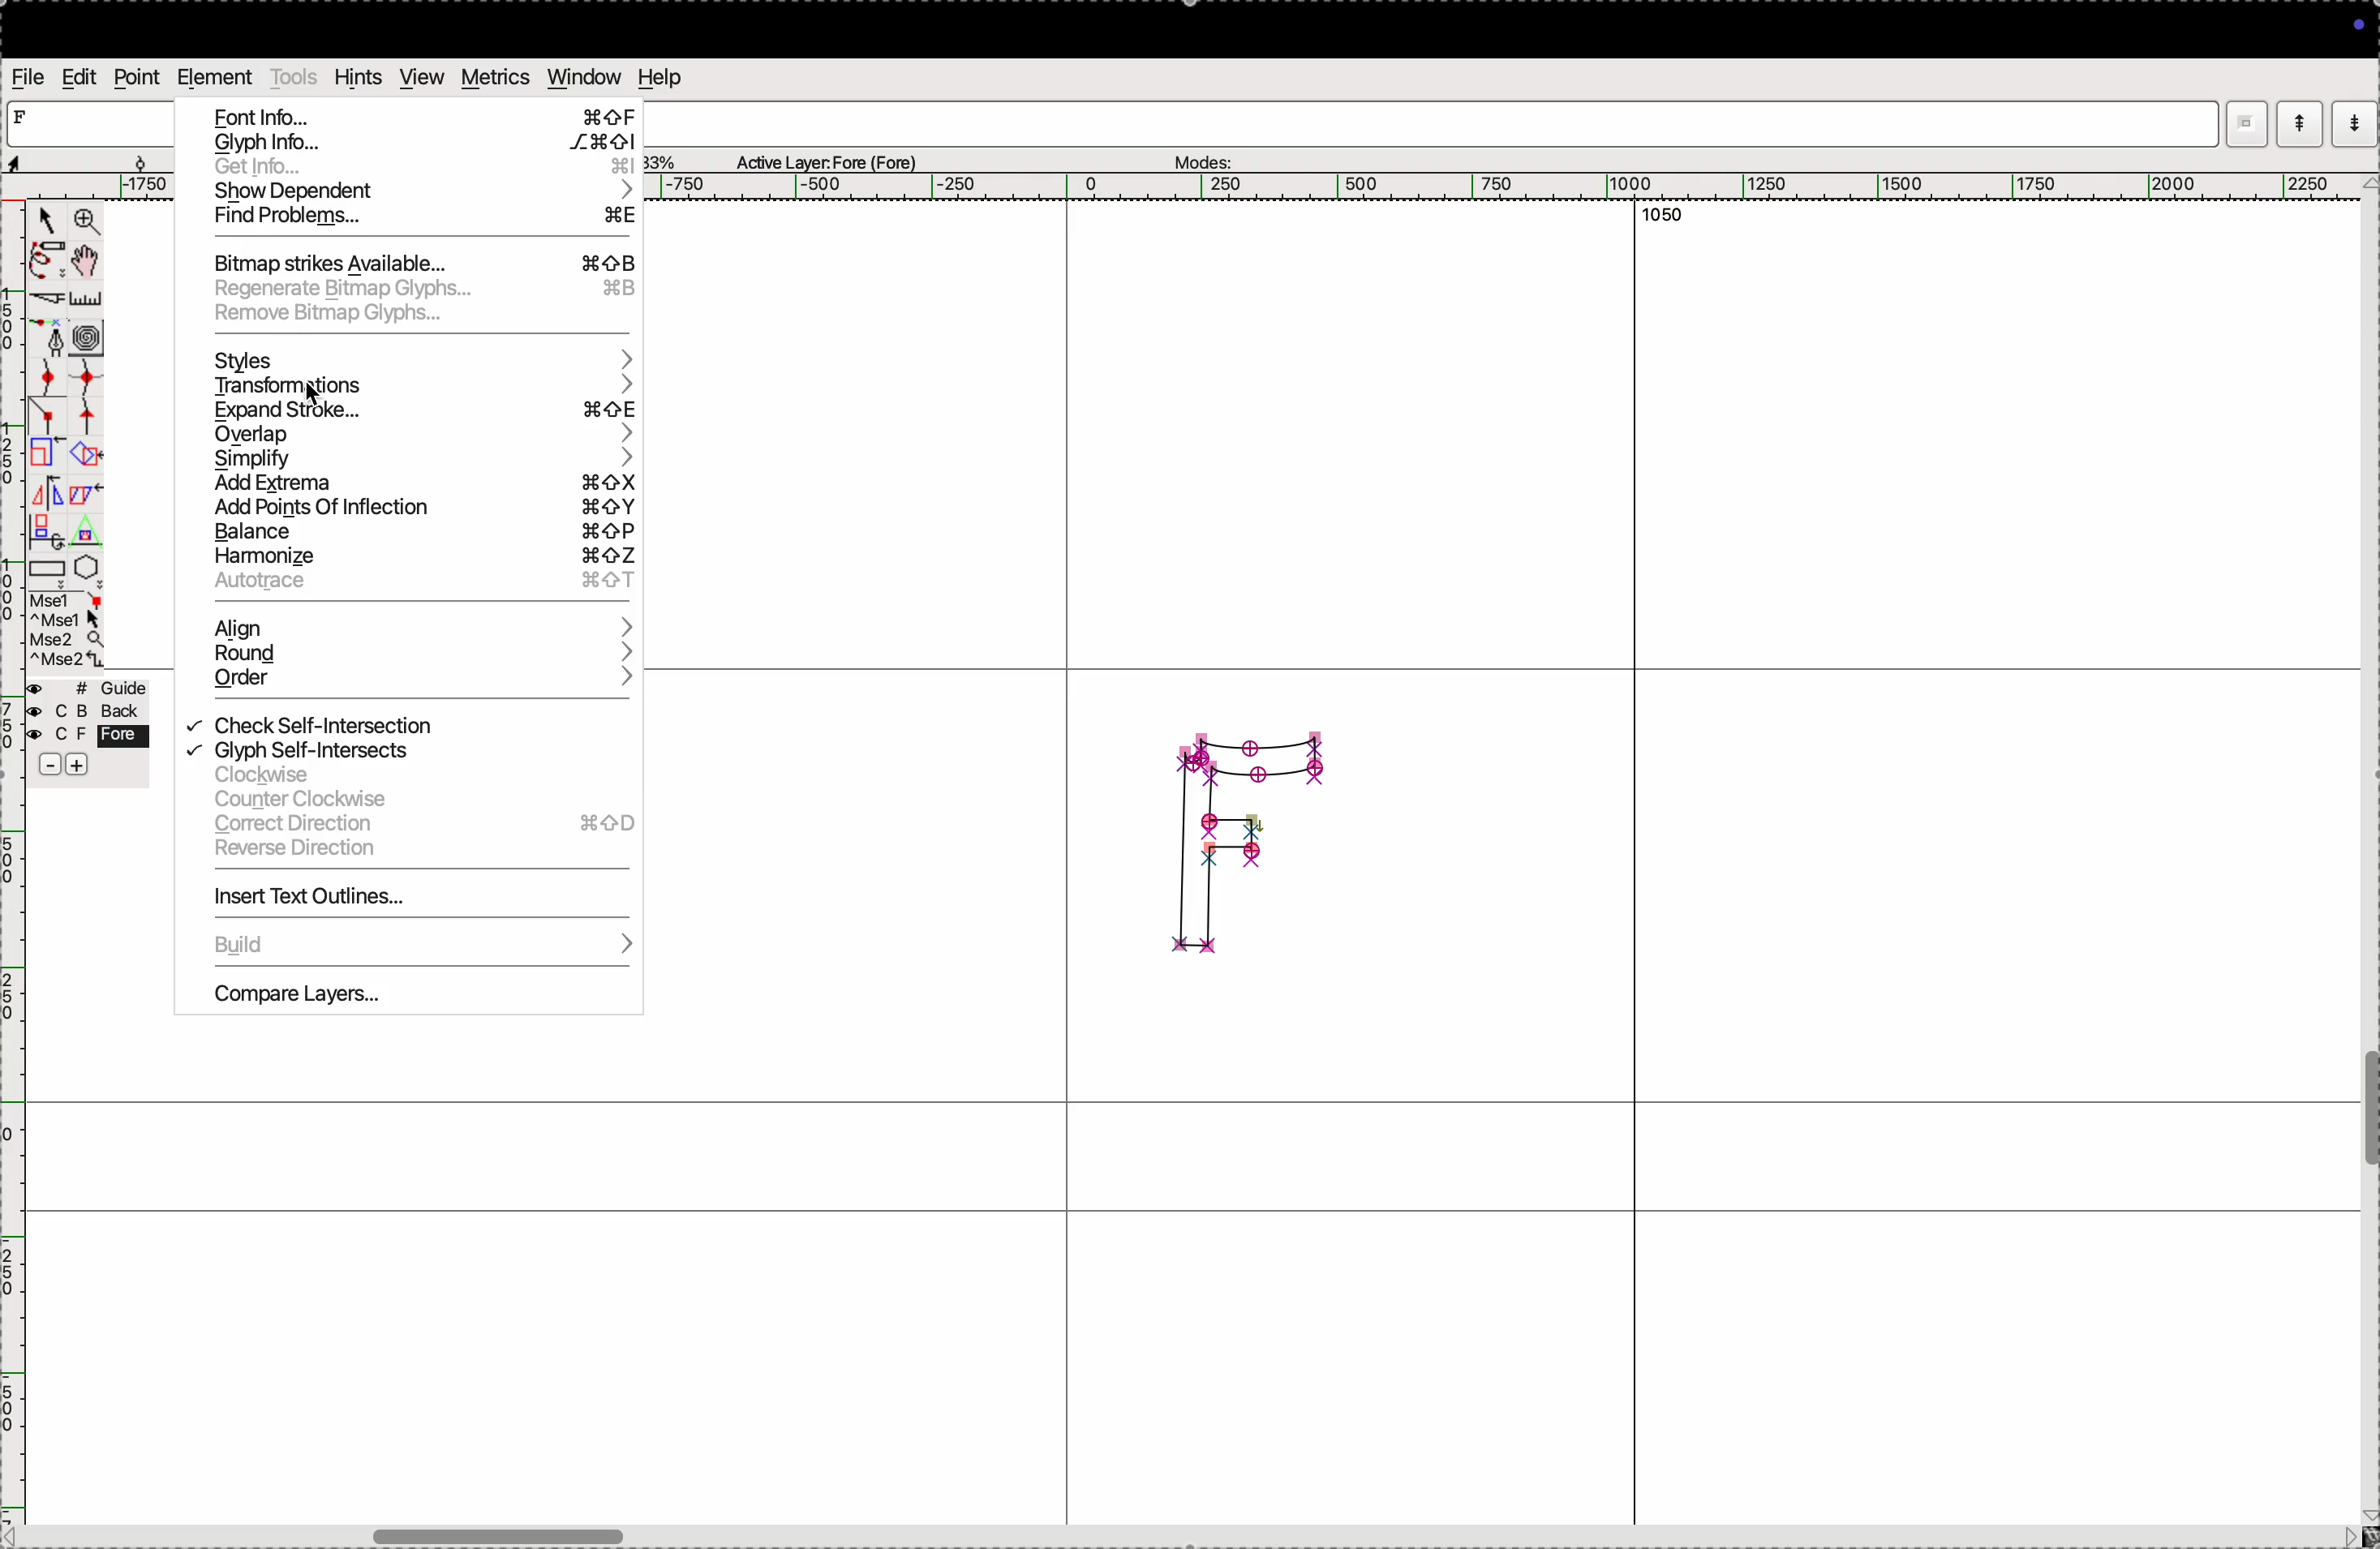 The height and width of the screenshot is (1549, 2380). Describe the element at coordinates (405, 777) in the screenshot. I see `clock wise` at that location.